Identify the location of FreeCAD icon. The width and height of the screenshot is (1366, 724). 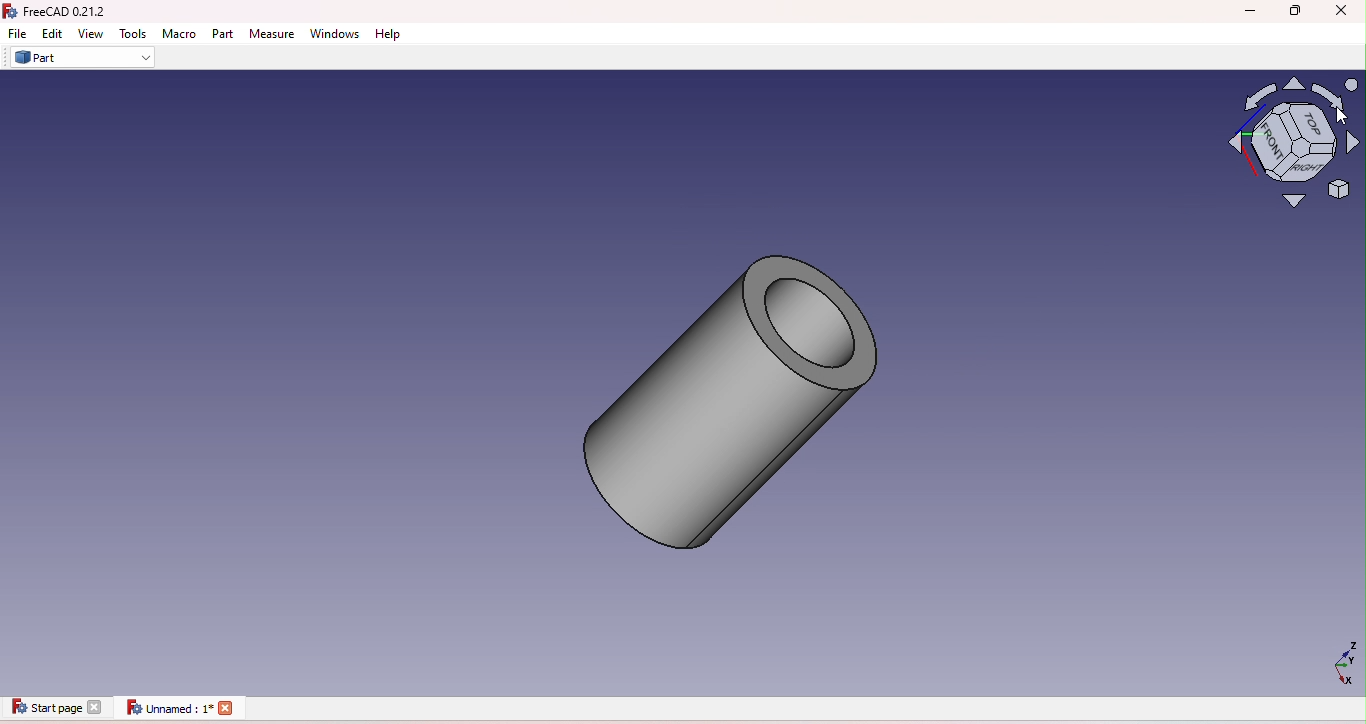
(64, 12).